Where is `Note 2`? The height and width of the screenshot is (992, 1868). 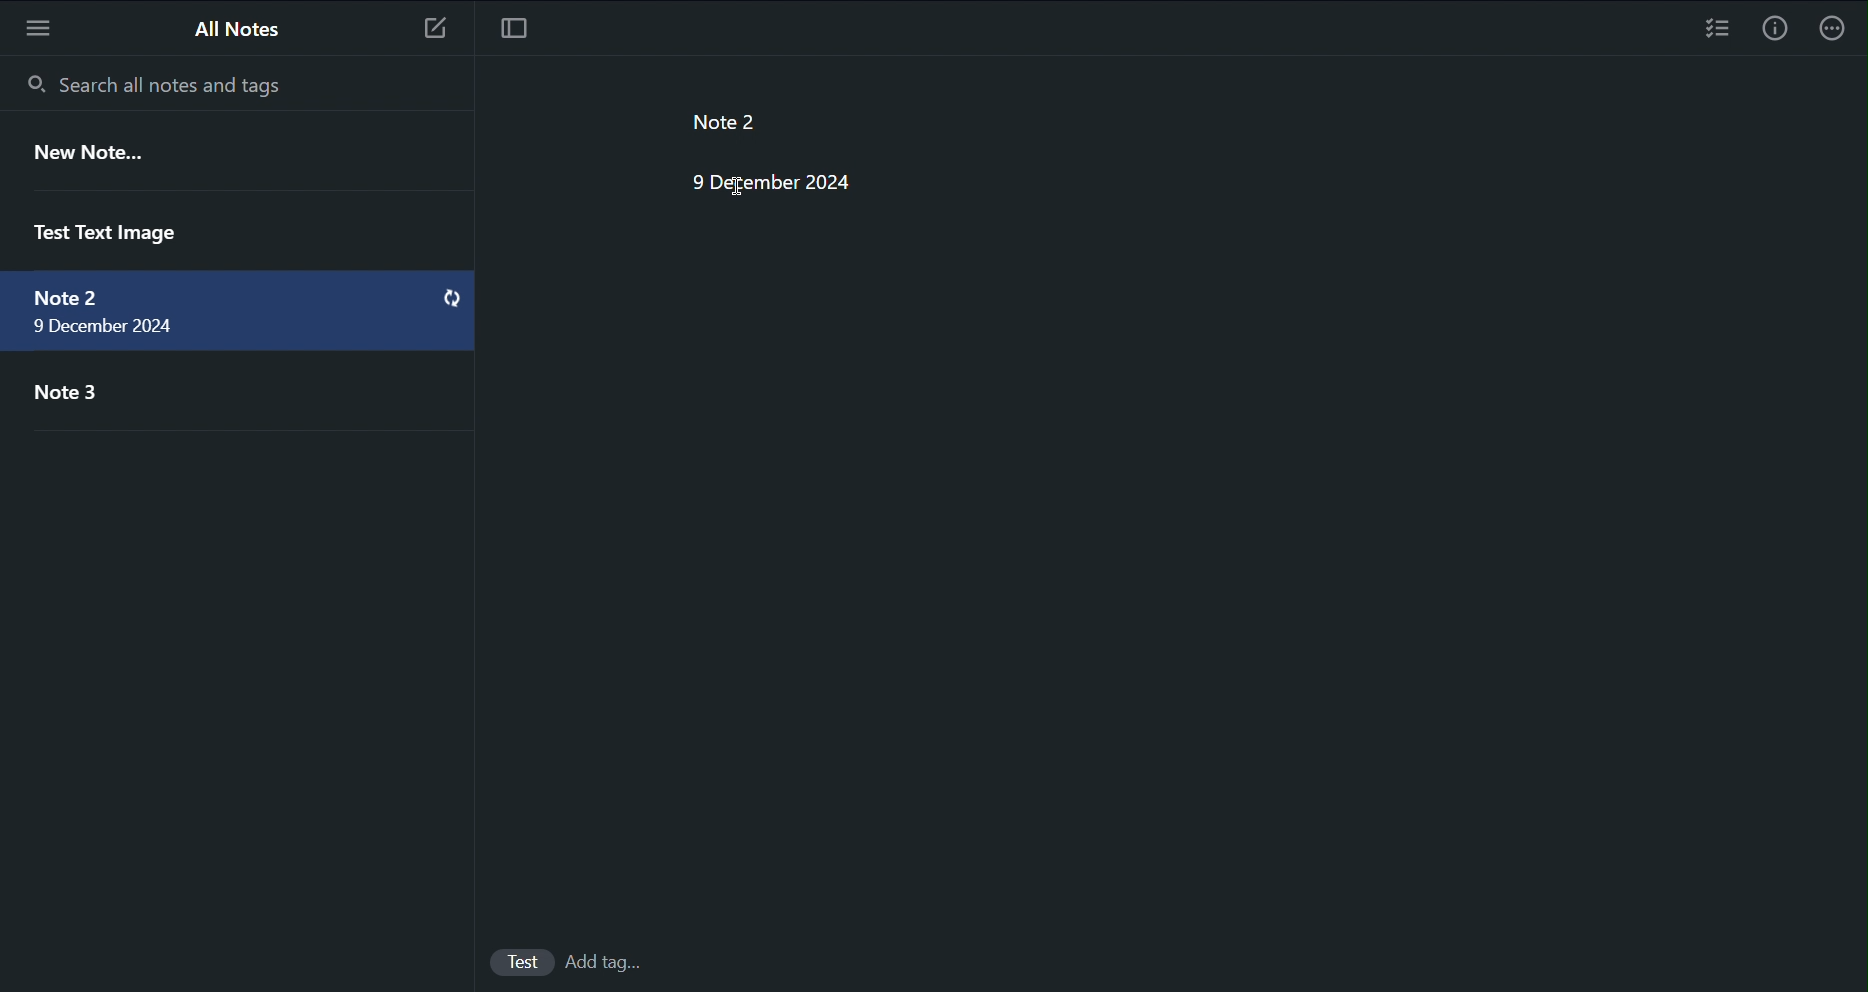
Note 2 is located at coordinates (64, 297).